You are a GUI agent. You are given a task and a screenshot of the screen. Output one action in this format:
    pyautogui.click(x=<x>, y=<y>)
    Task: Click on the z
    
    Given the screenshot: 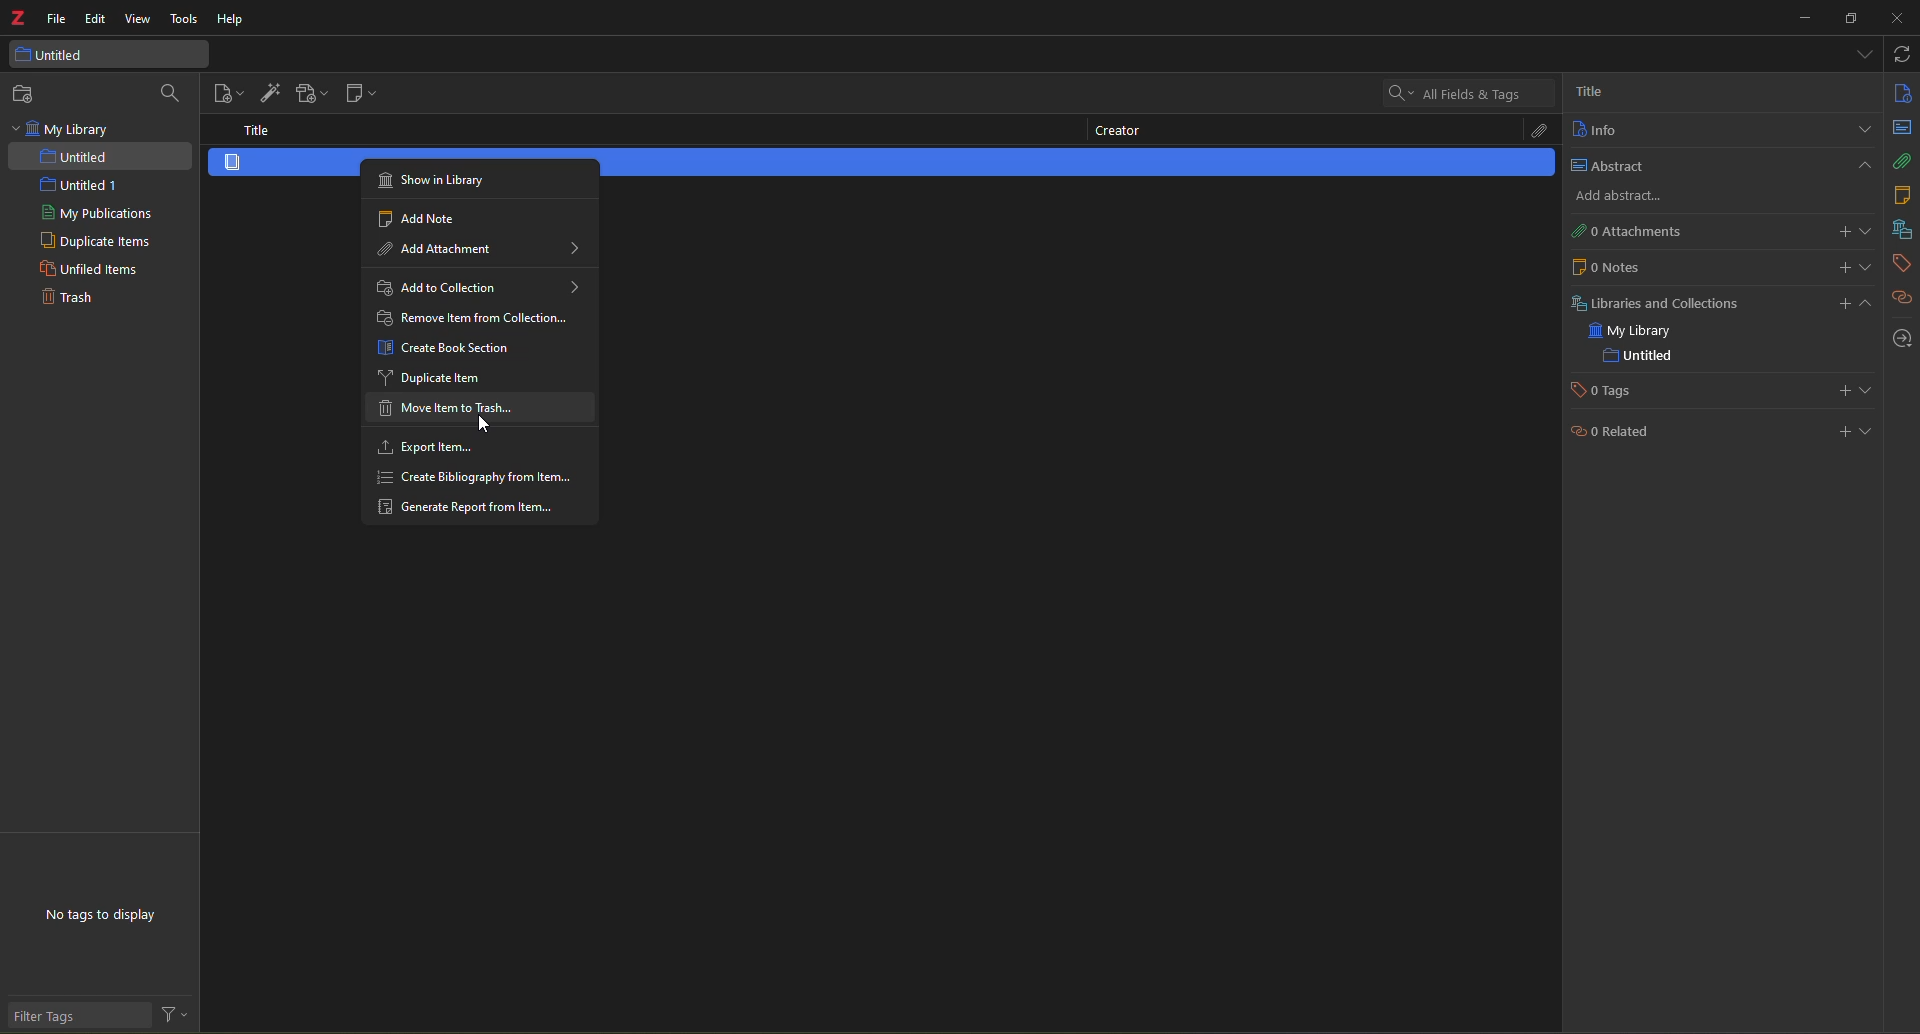 What is the action you would take?
    pyautogui.click(x=18, y=21)
    